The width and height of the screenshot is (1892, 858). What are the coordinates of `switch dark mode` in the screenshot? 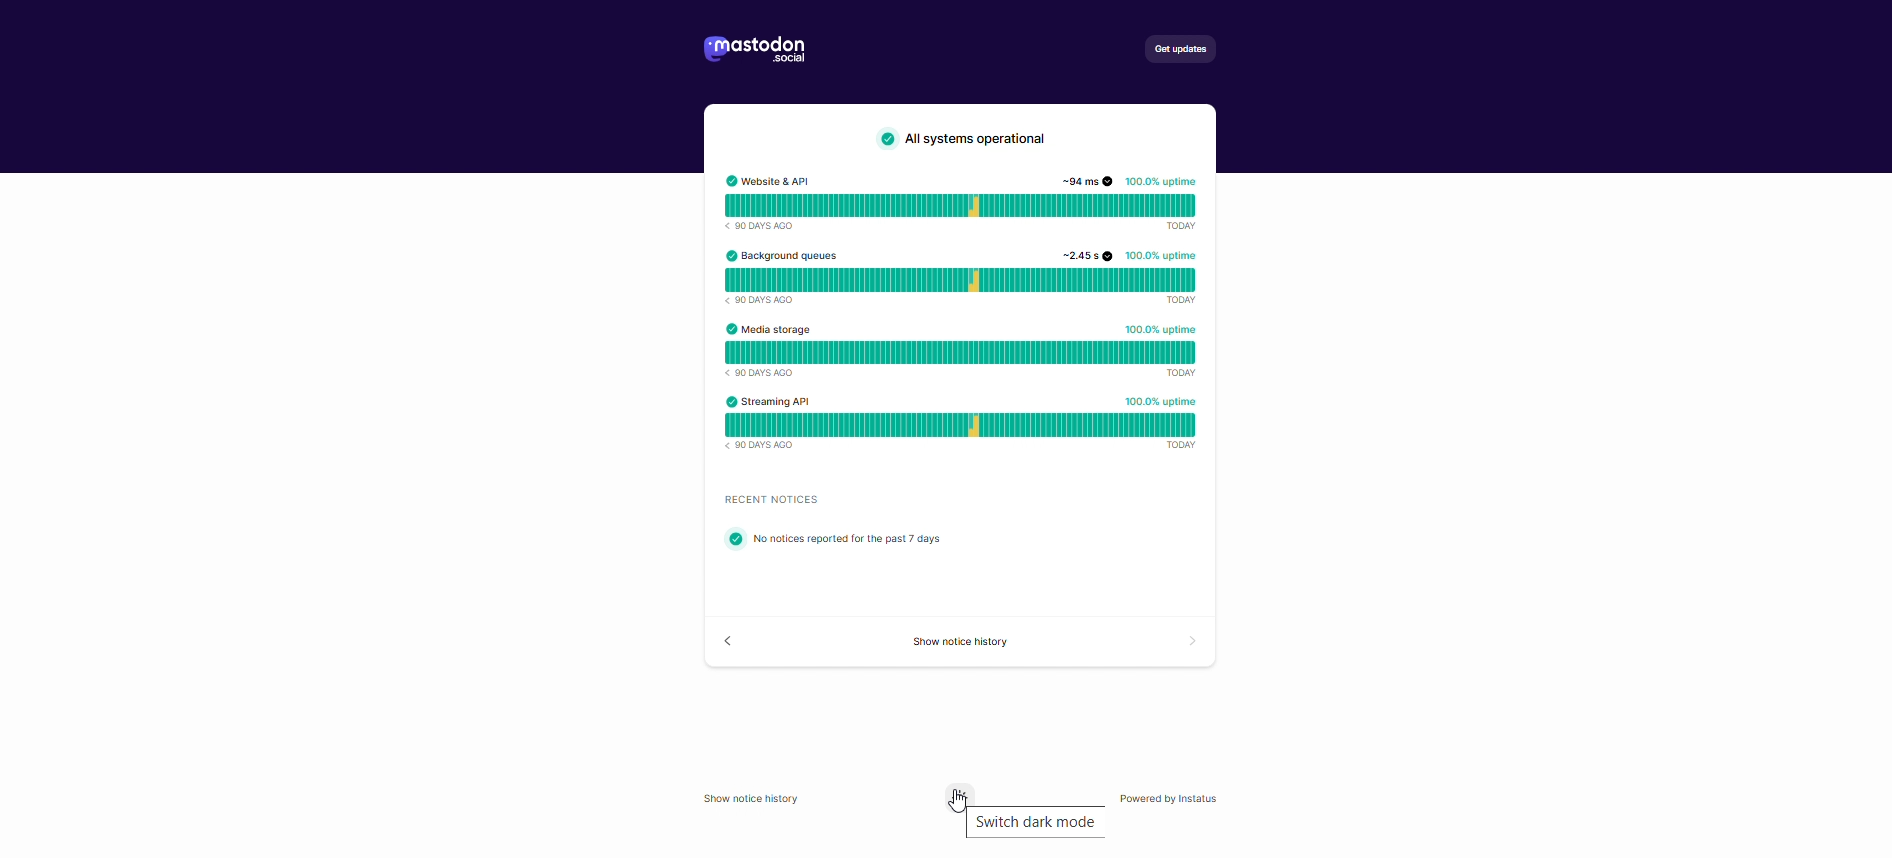 It's located at (1037, 823).